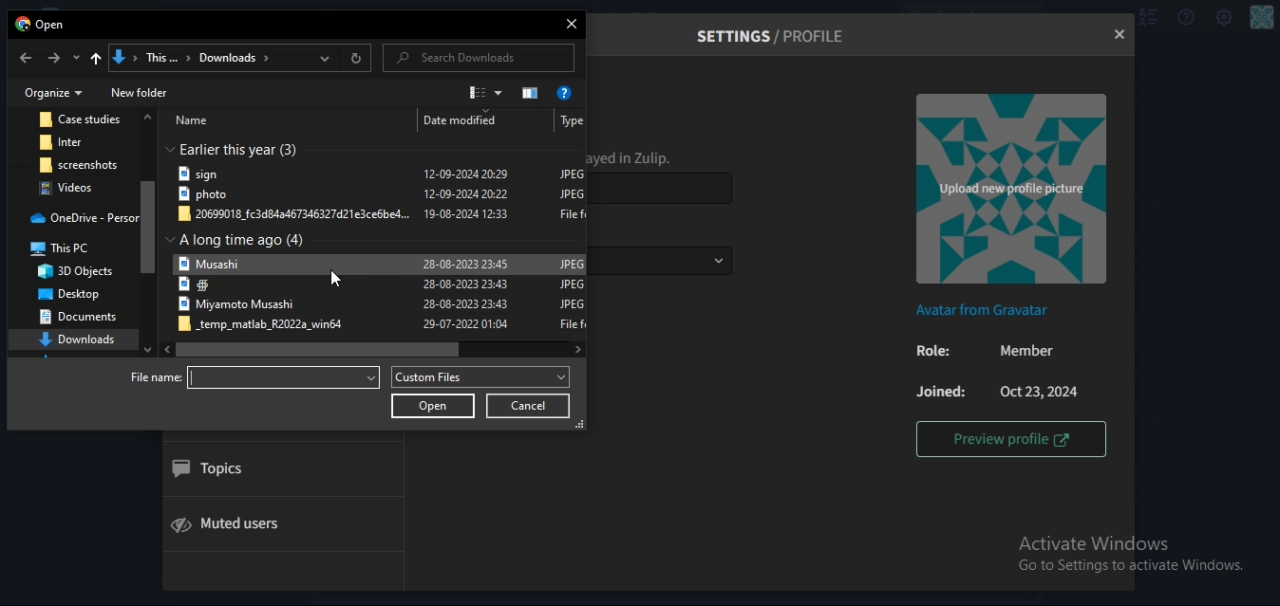  What do you see at coordinates (481, 377) in the screenshot?
I see `custom files` at bounding box center [481, 377].